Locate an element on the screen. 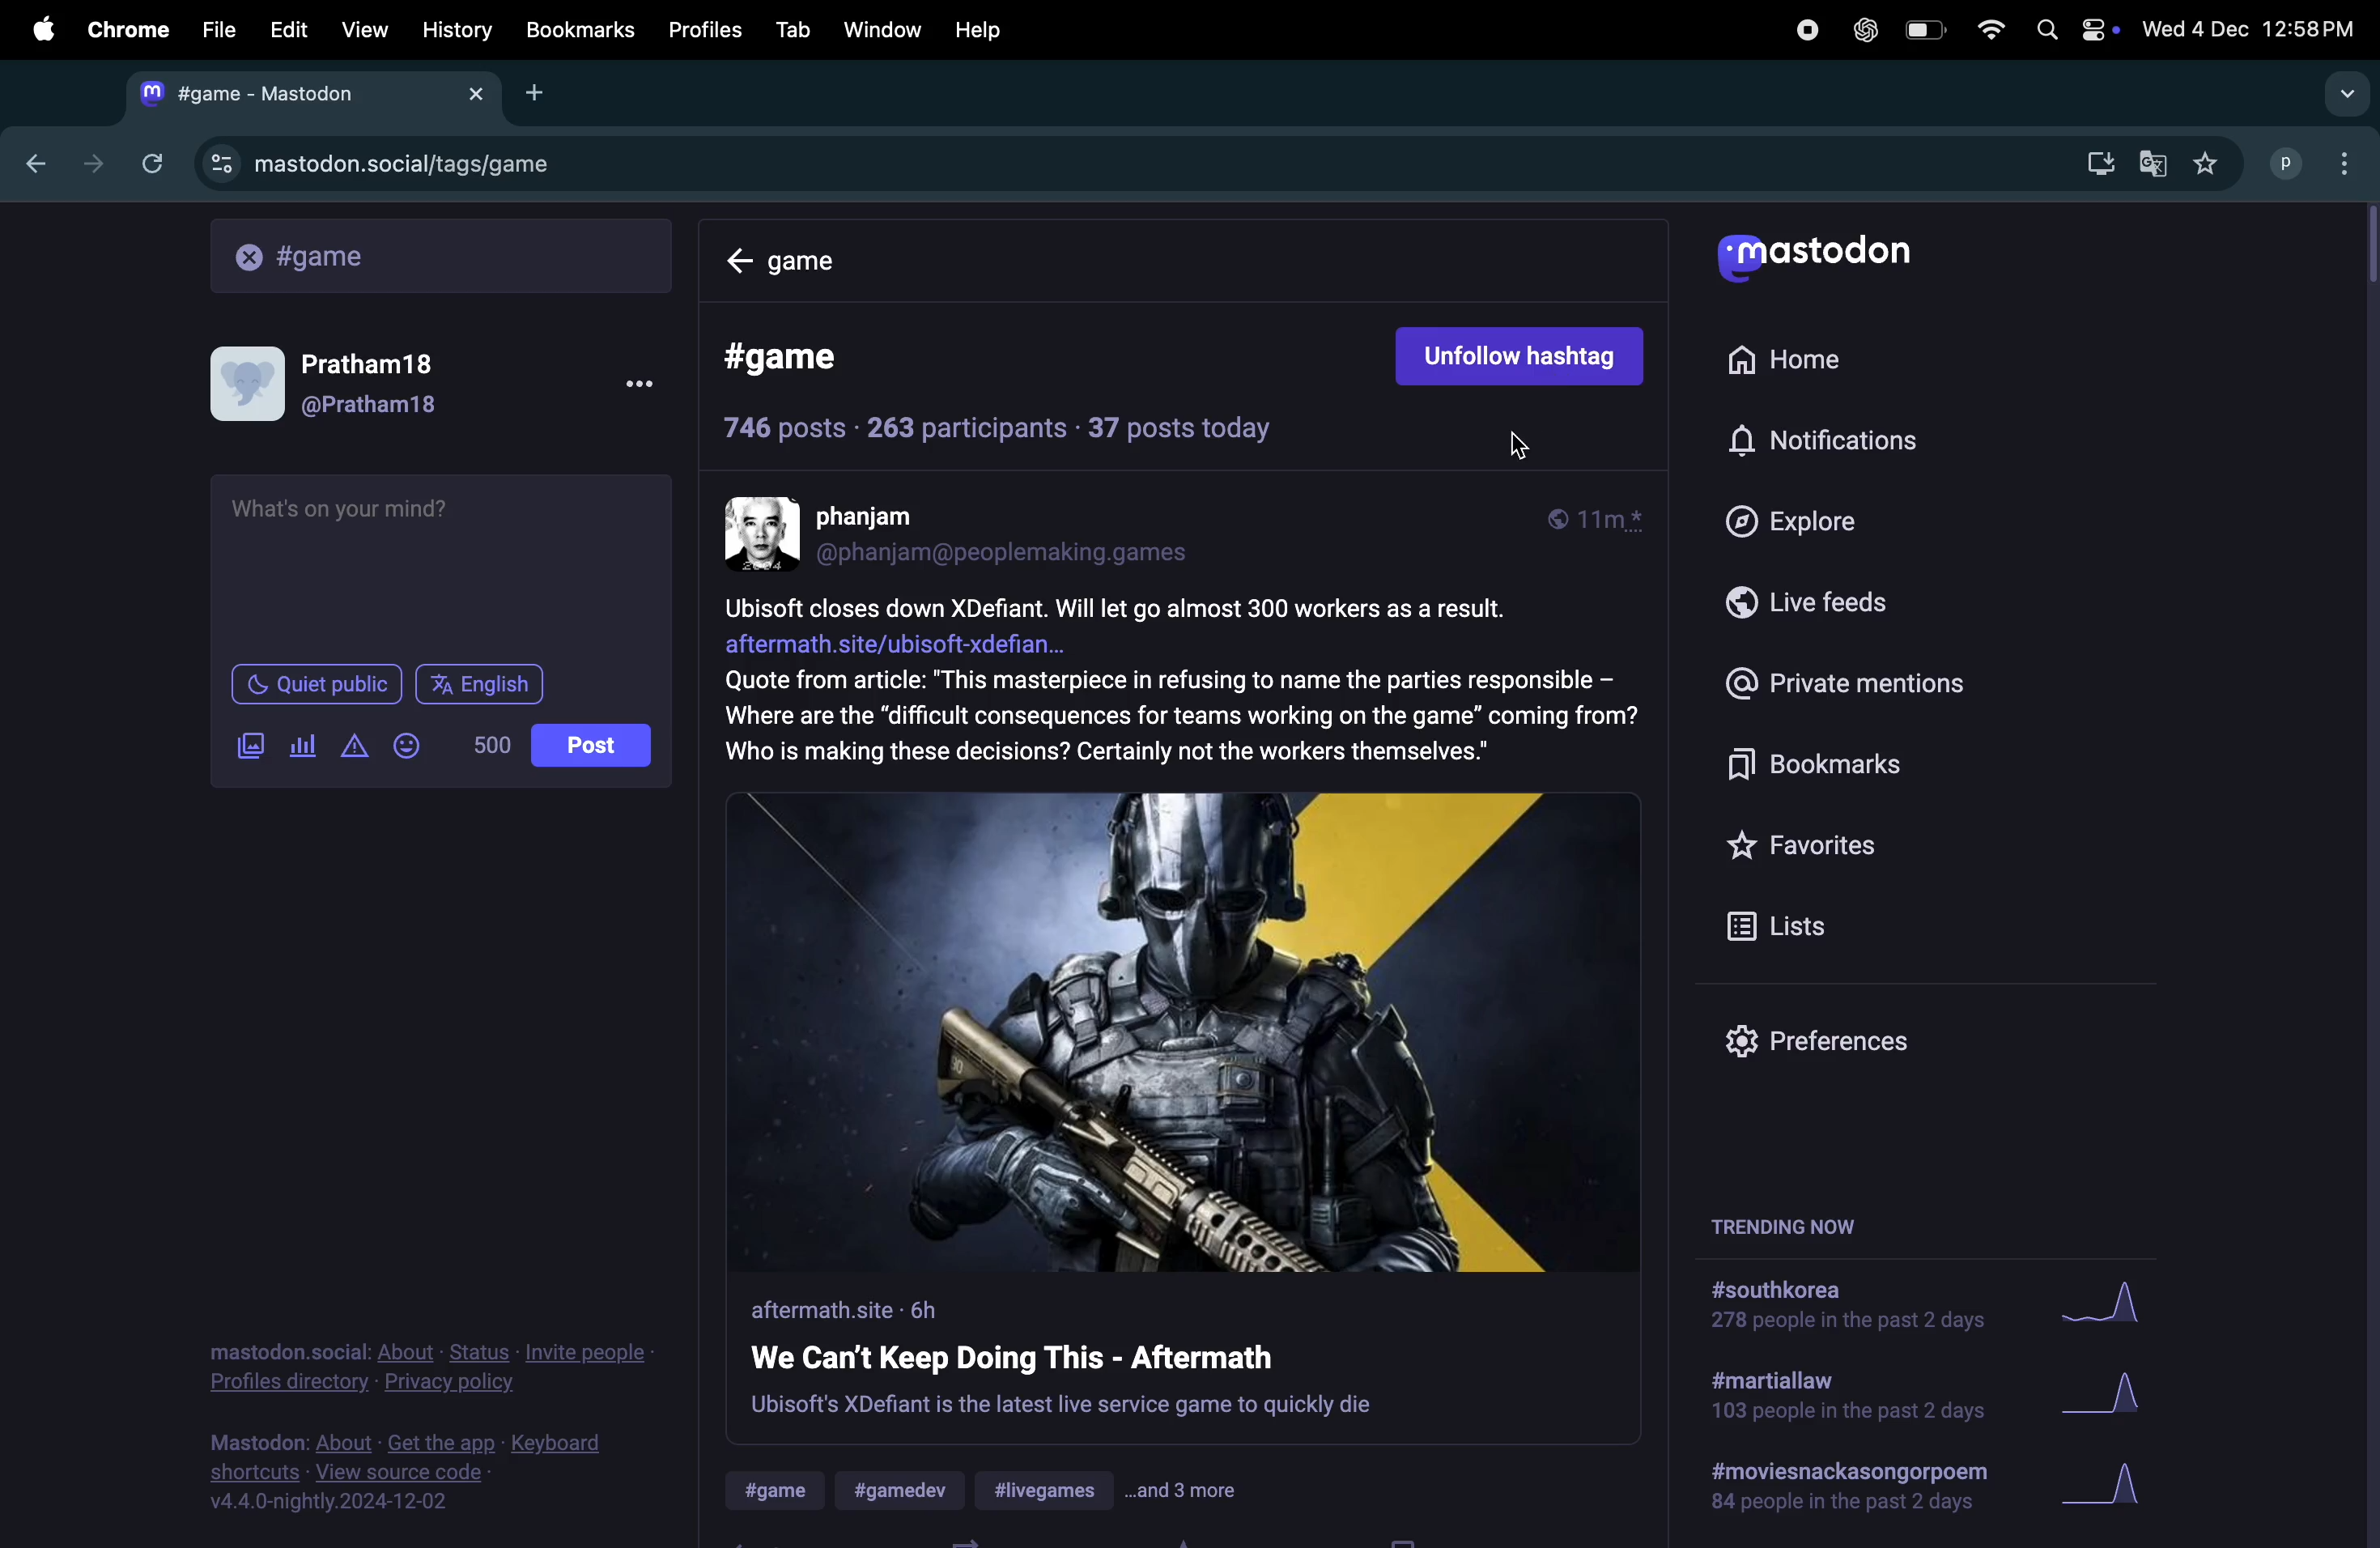 The image size is (2380, 1548). Home is located at coordinates (1805, 363).